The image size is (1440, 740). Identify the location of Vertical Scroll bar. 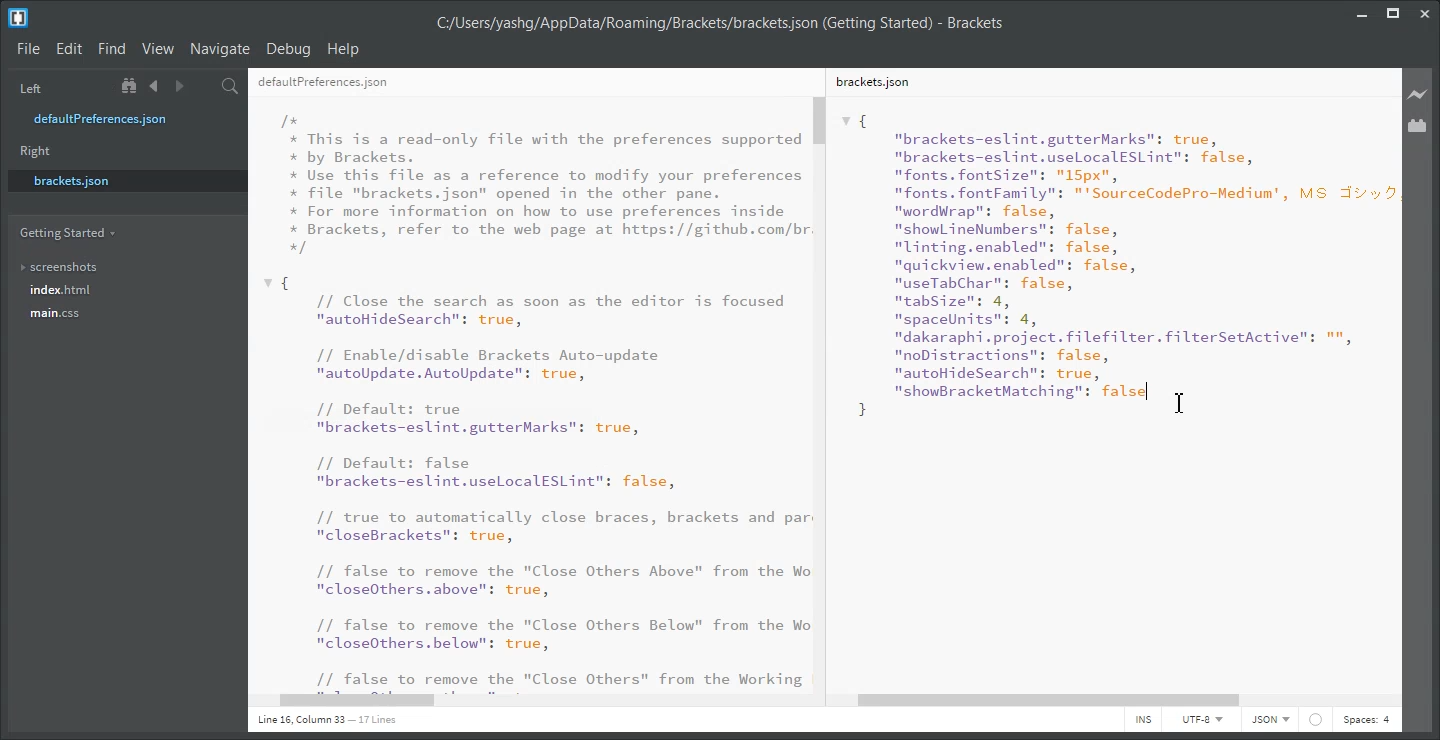
(823, 392).